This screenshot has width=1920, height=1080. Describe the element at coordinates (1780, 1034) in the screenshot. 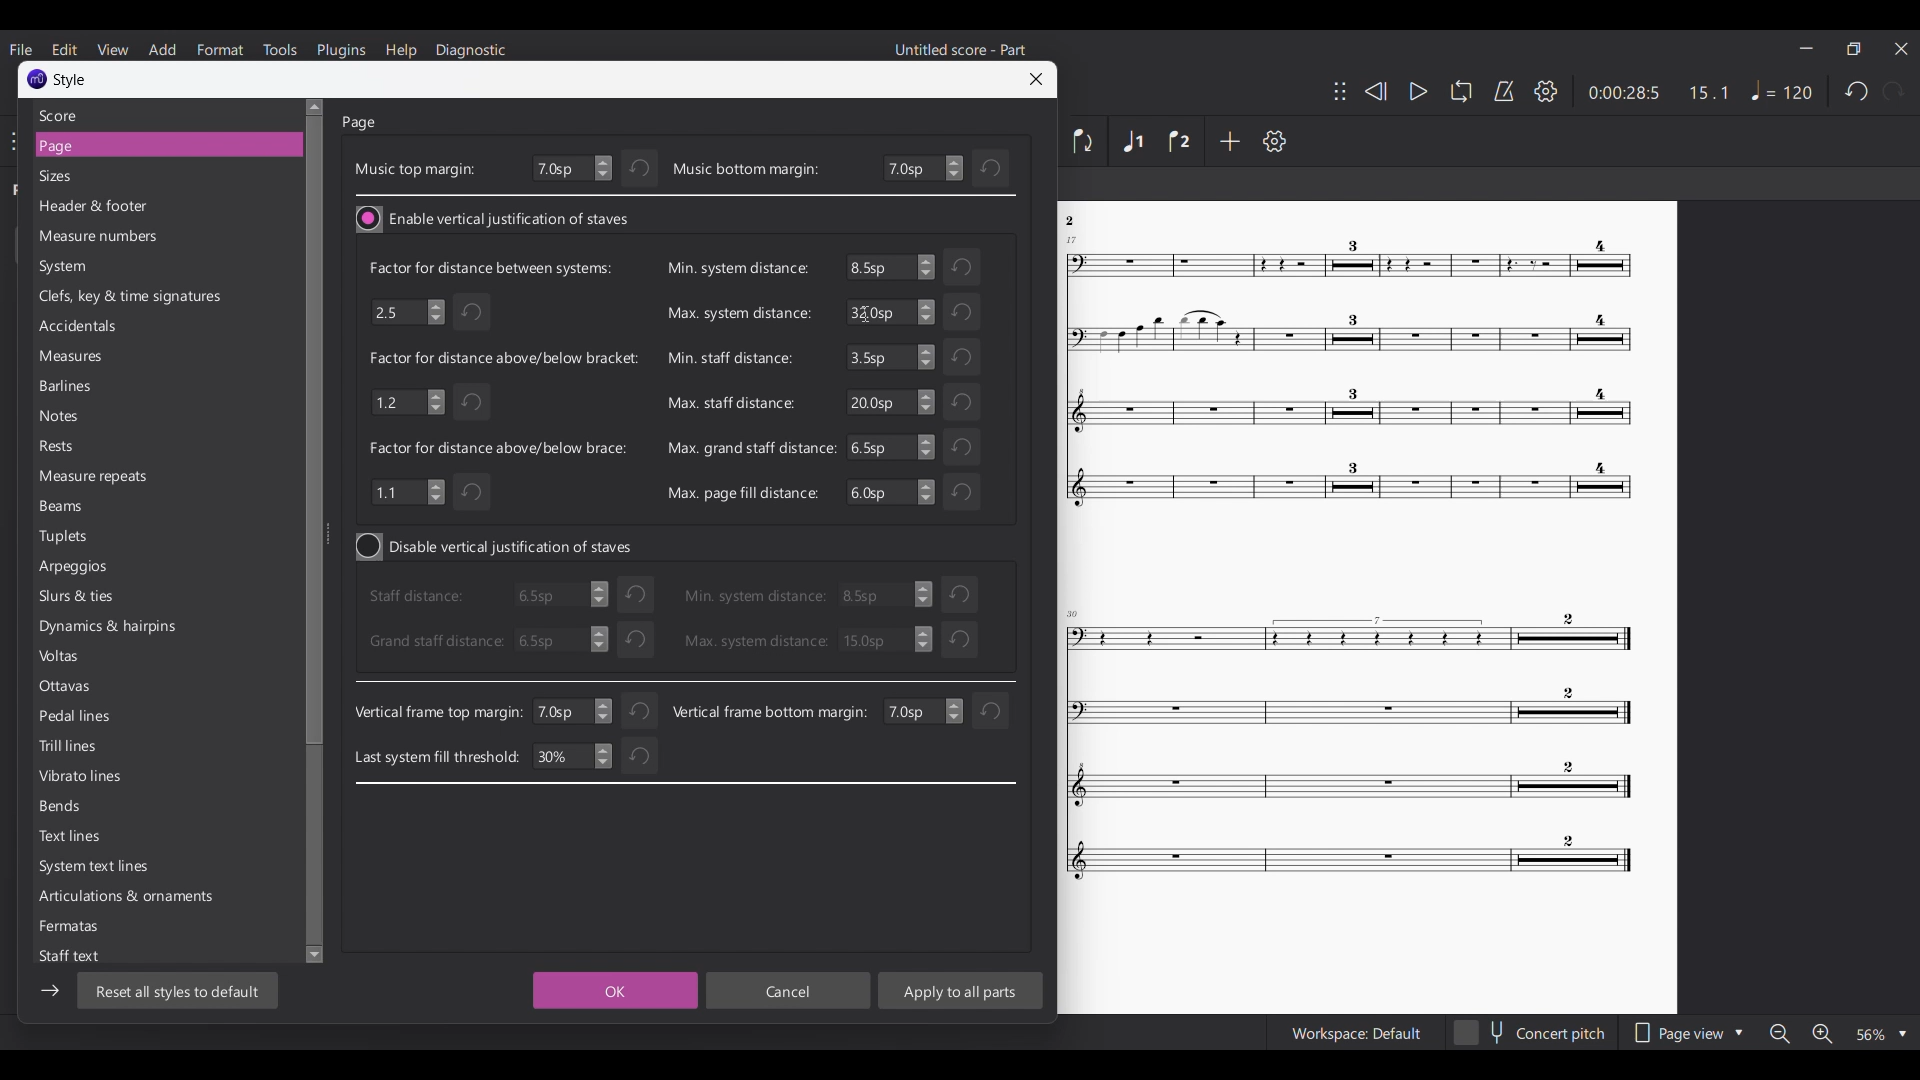

I see `Zoom out` at that location.